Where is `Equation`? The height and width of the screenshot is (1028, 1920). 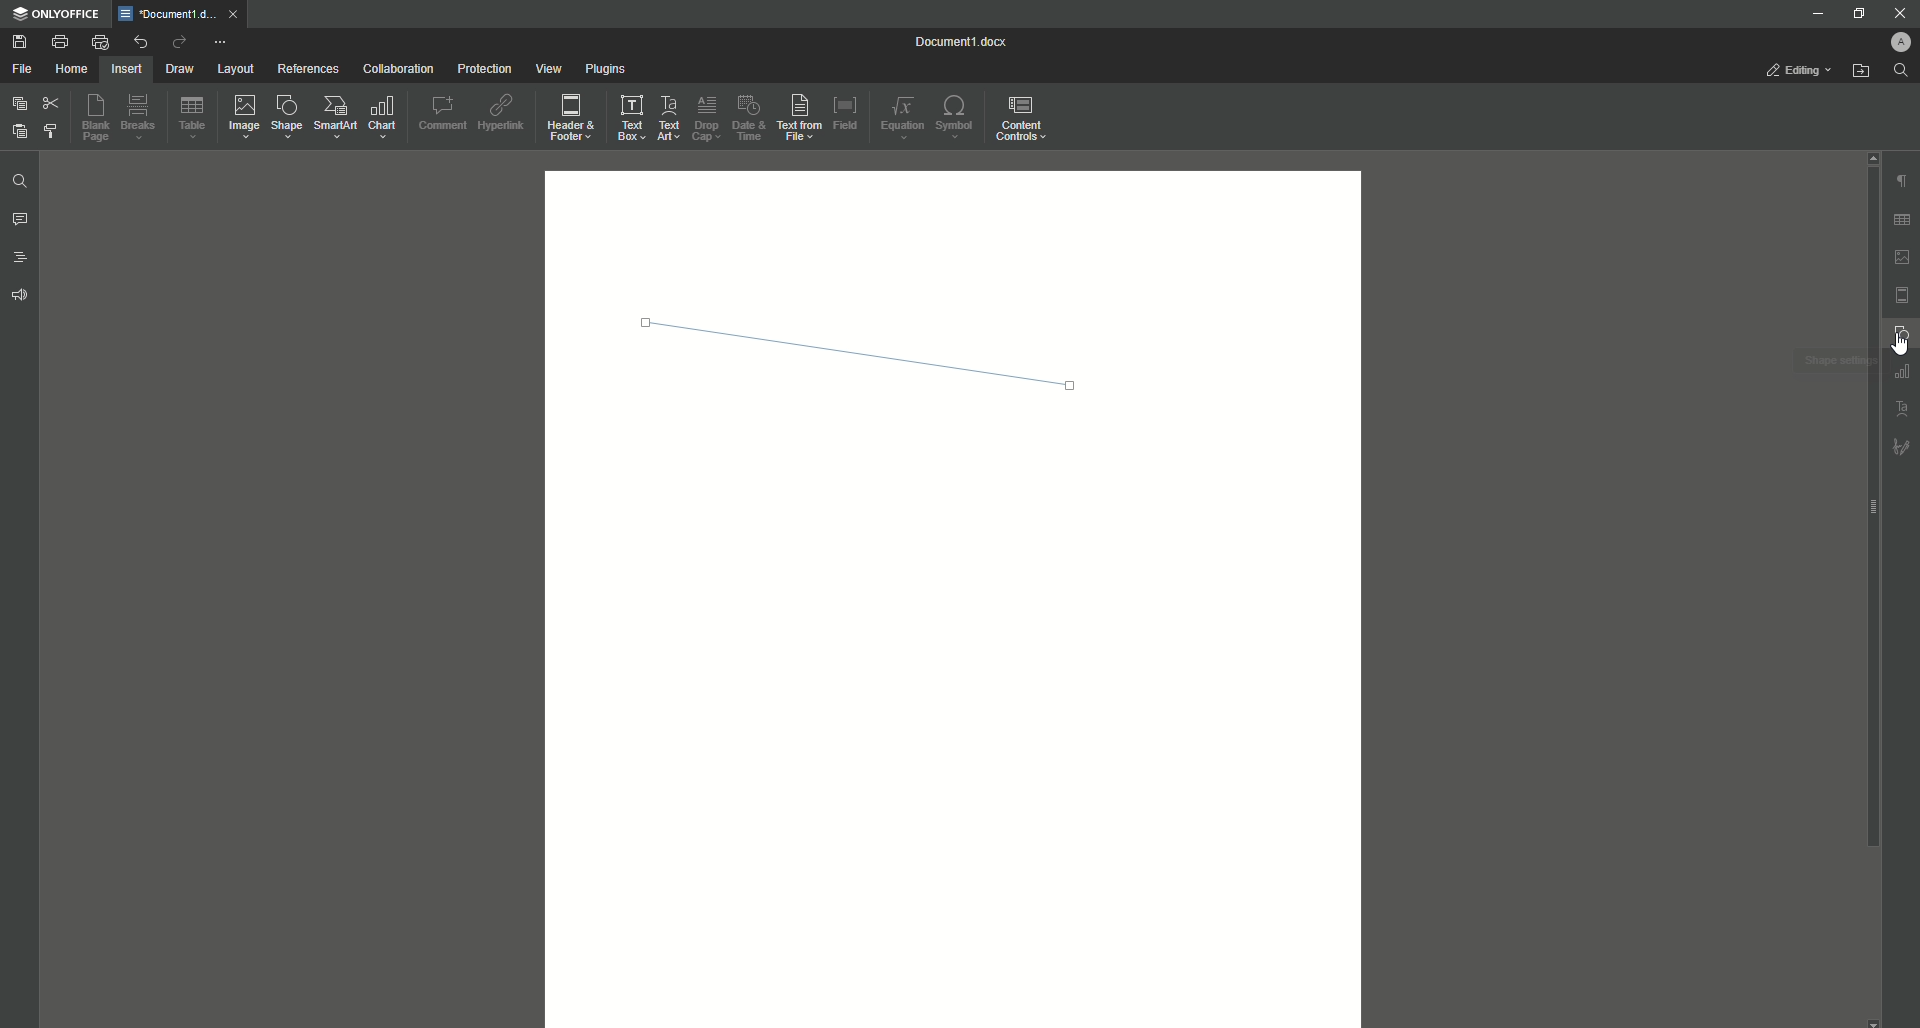 Equation is located at coordinates (900, 117).